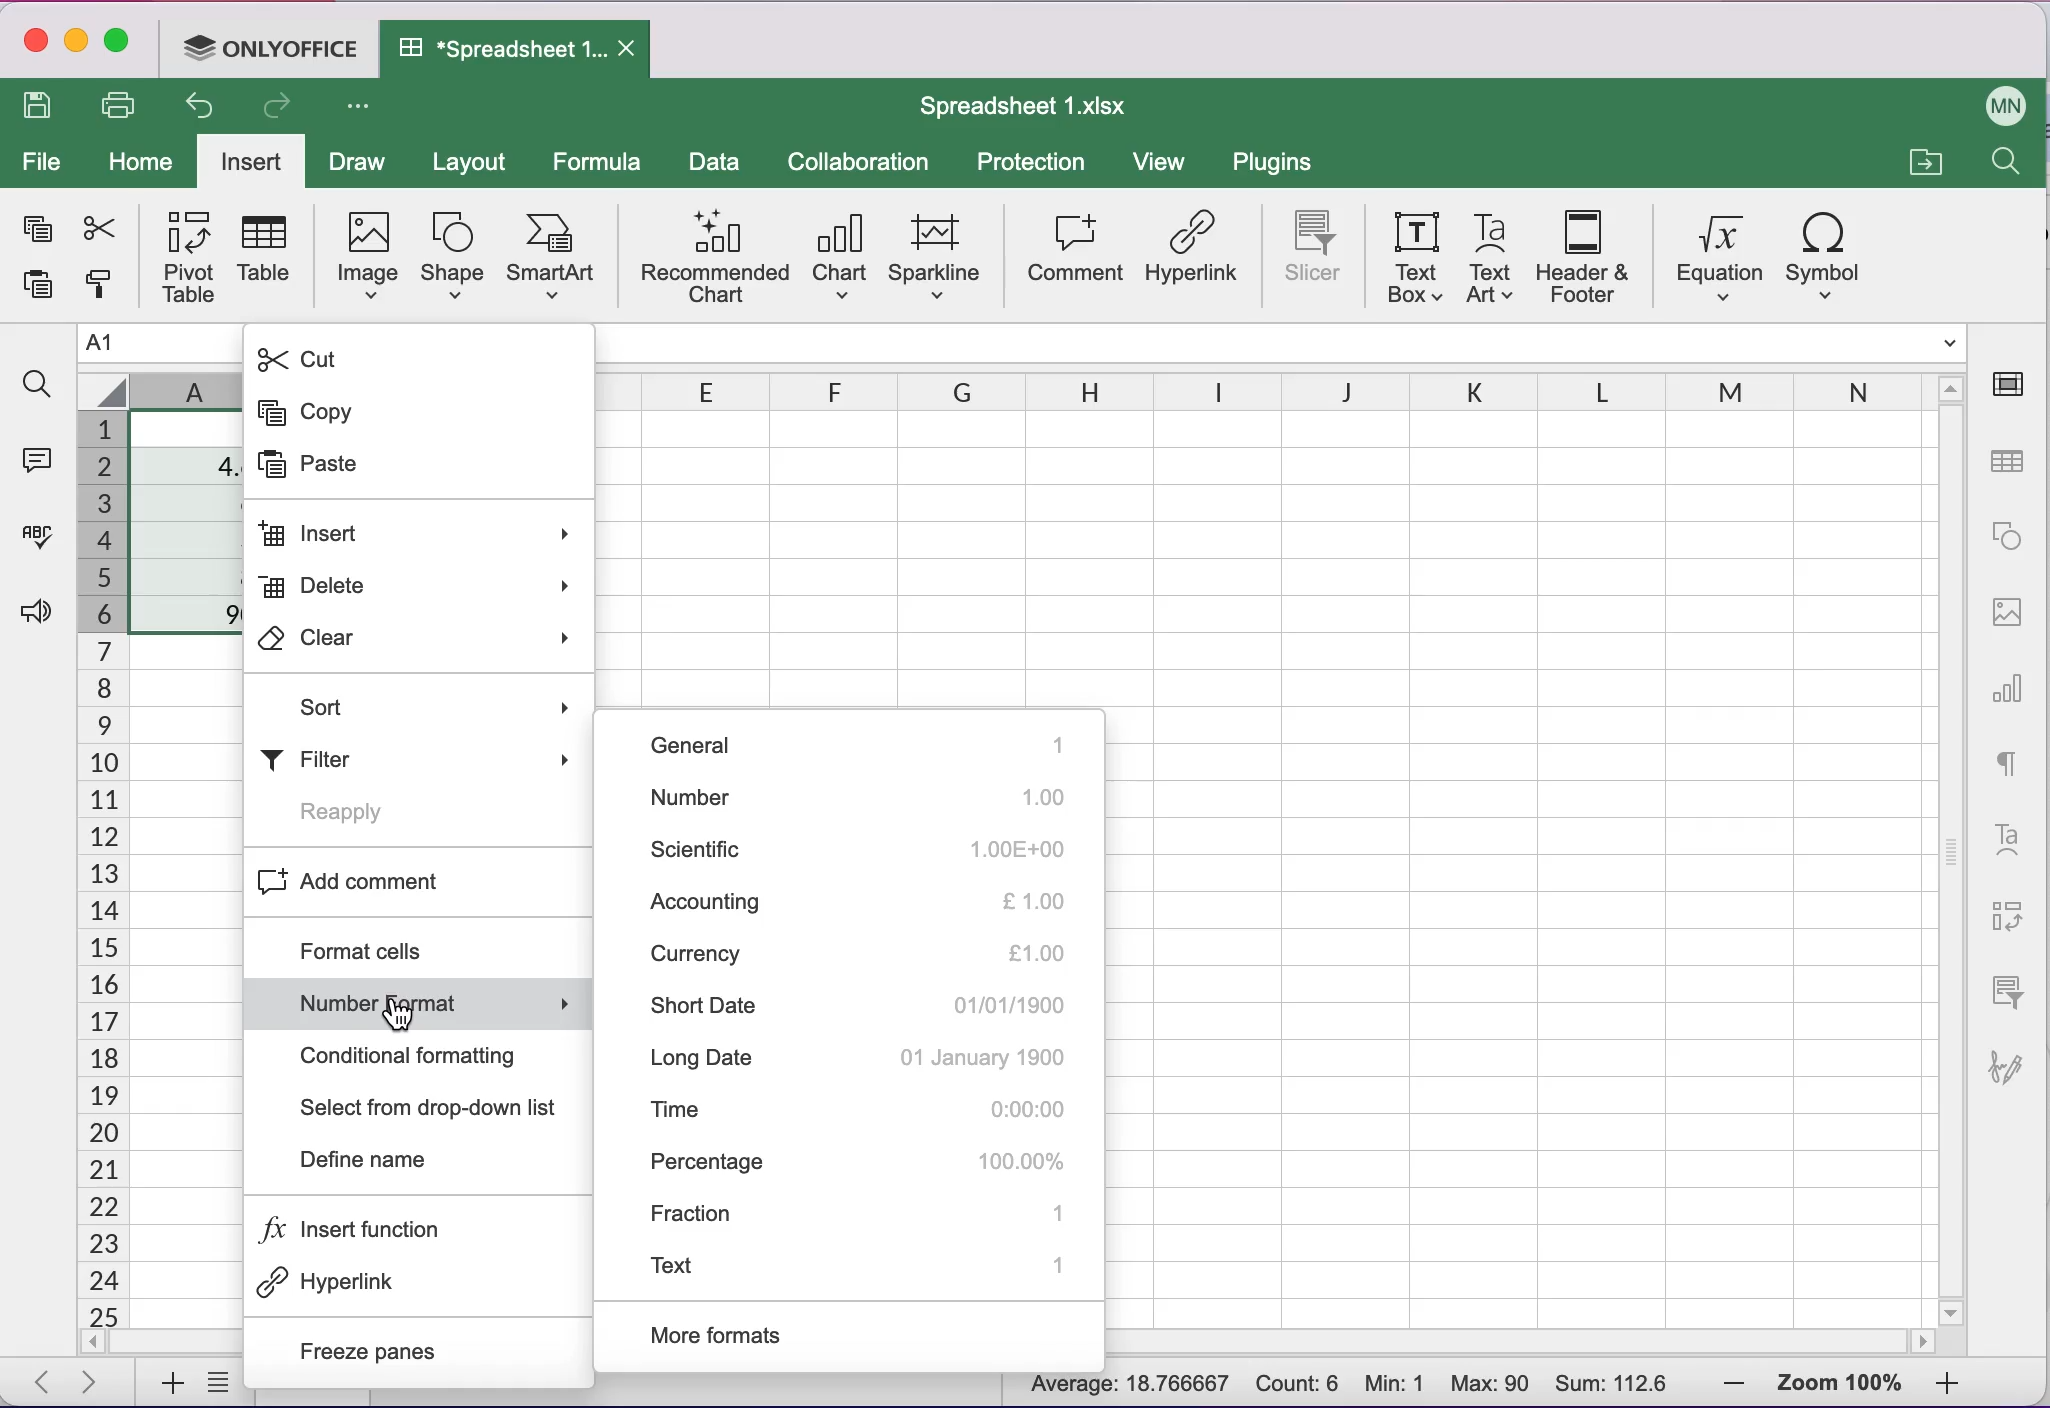 This screenshot has width=2050, height=1408. I want to click on symbol, so click(1830, 255).